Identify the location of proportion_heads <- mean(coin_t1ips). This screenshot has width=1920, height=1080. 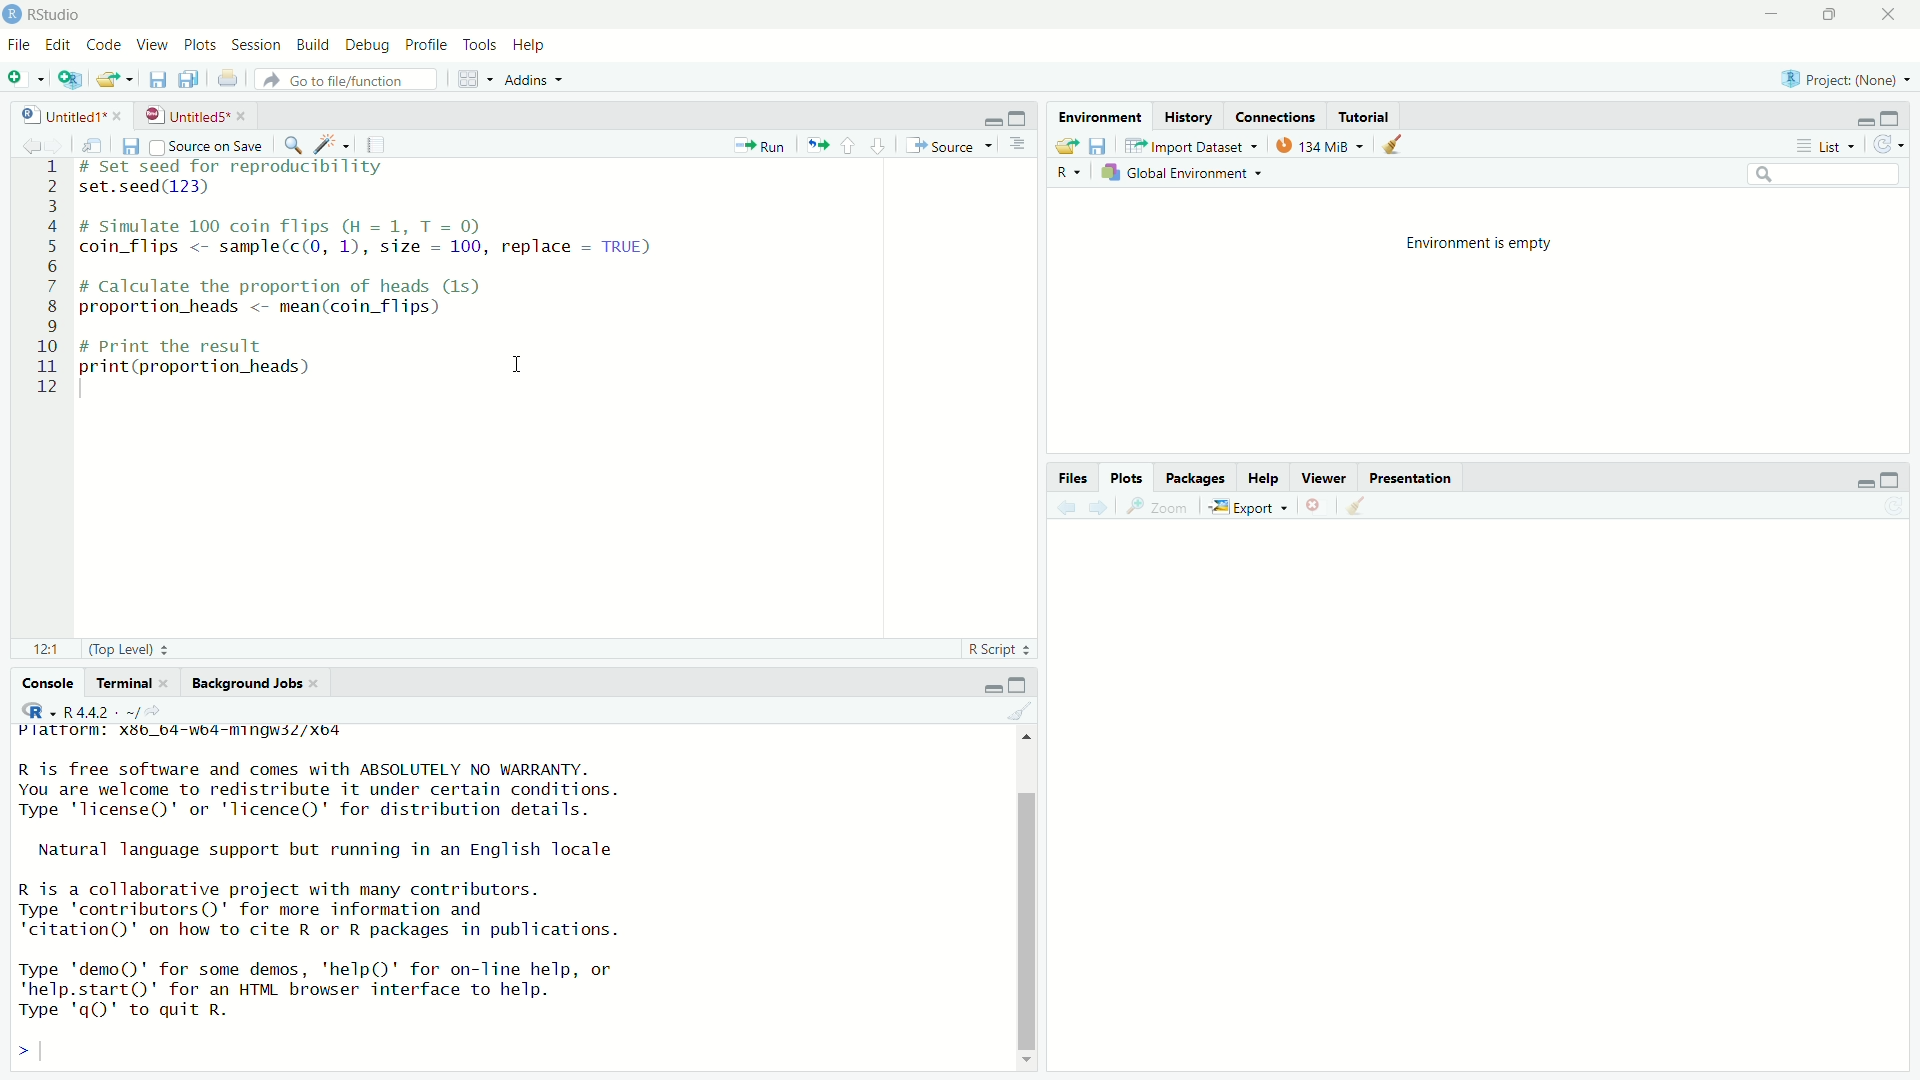
(282, 311).